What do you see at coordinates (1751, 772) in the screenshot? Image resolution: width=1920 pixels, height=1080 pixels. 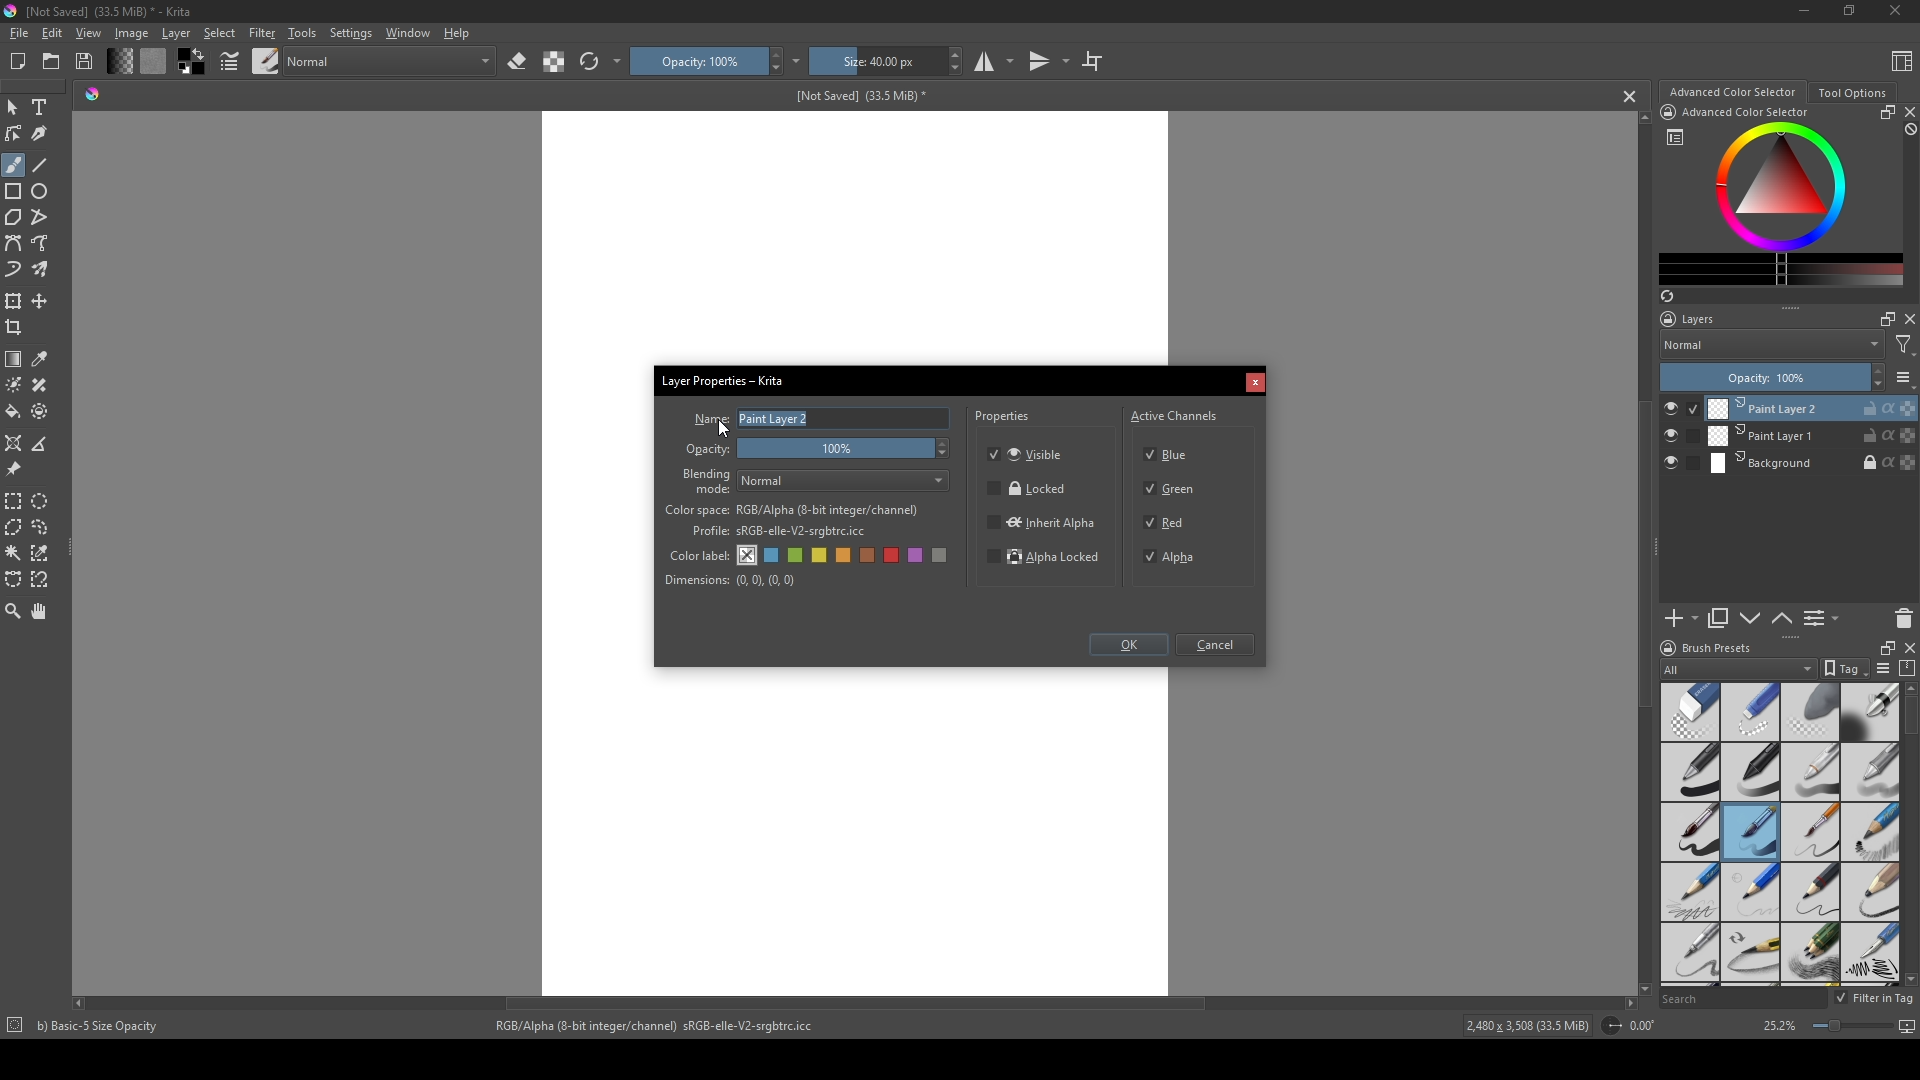 I see `black pen` at bounding box center [1751, 772].